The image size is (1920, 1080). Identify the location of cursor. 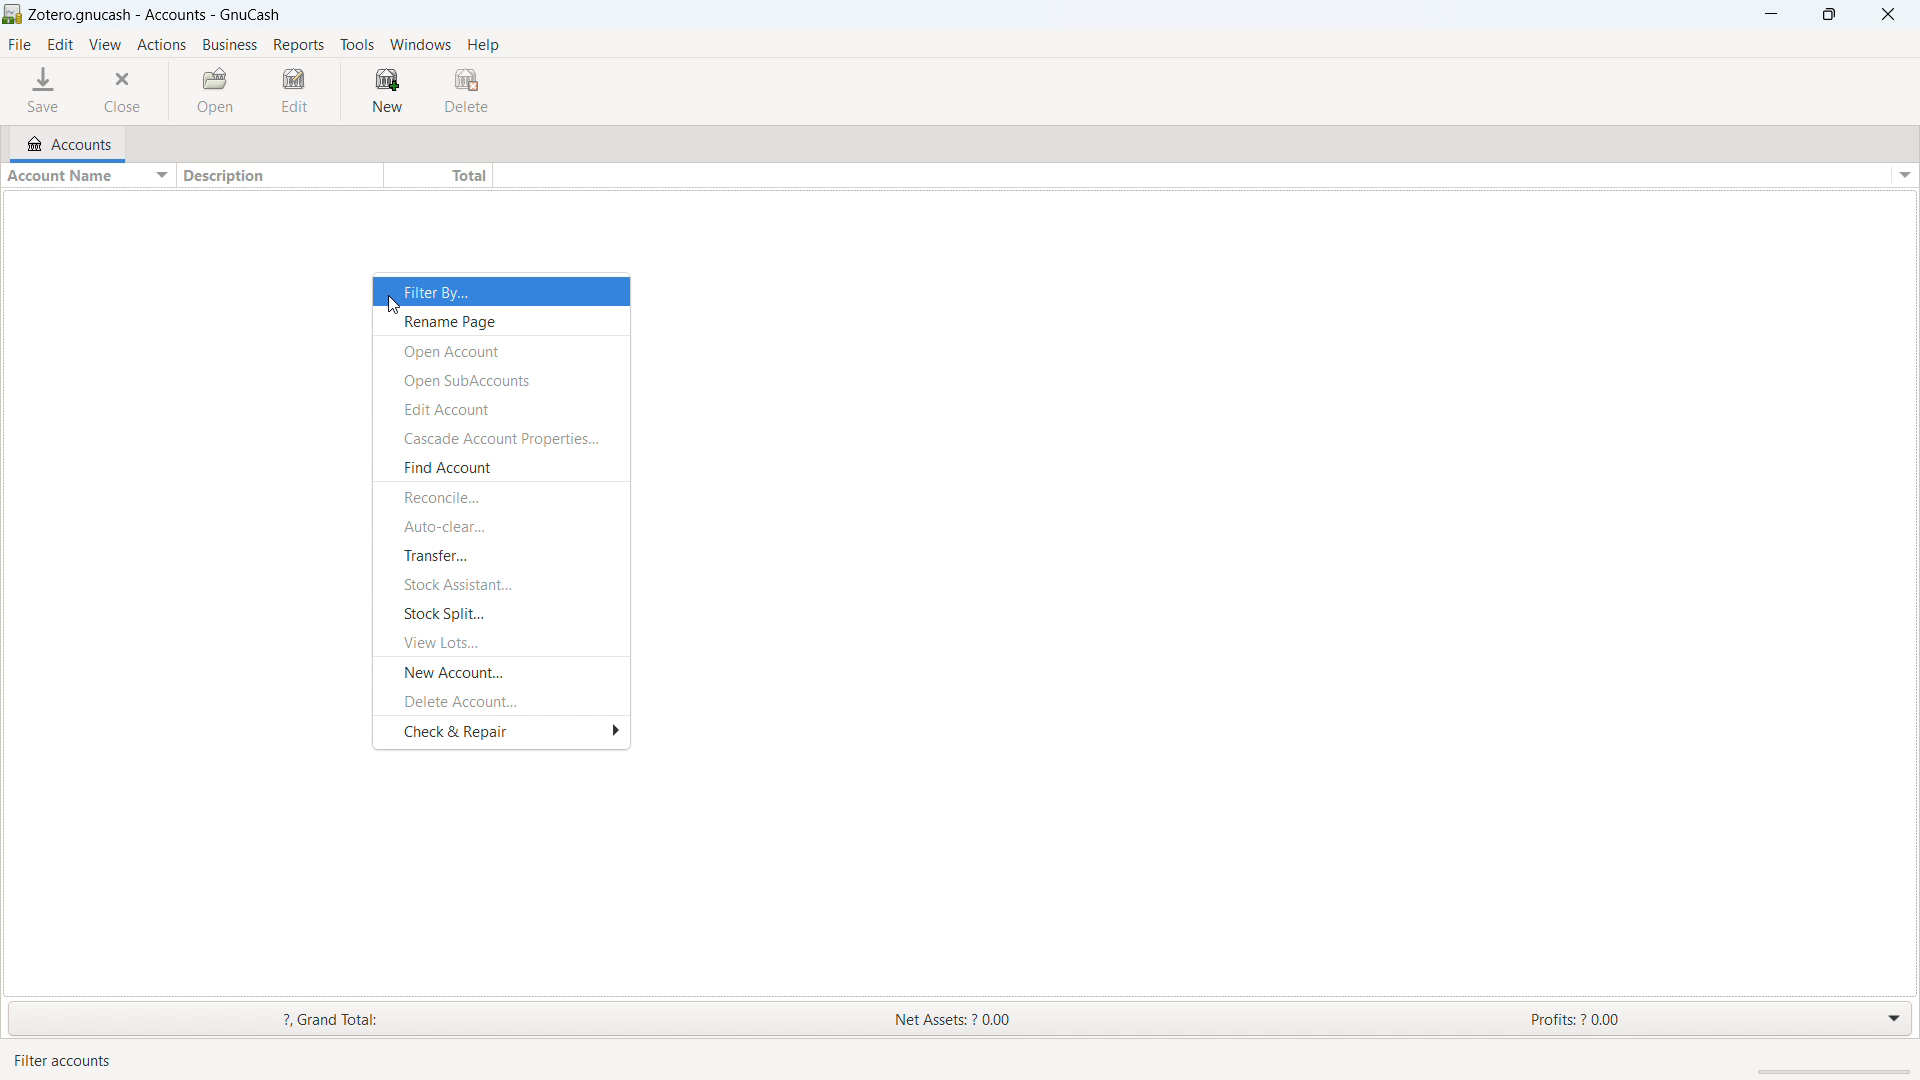
(394, 305).